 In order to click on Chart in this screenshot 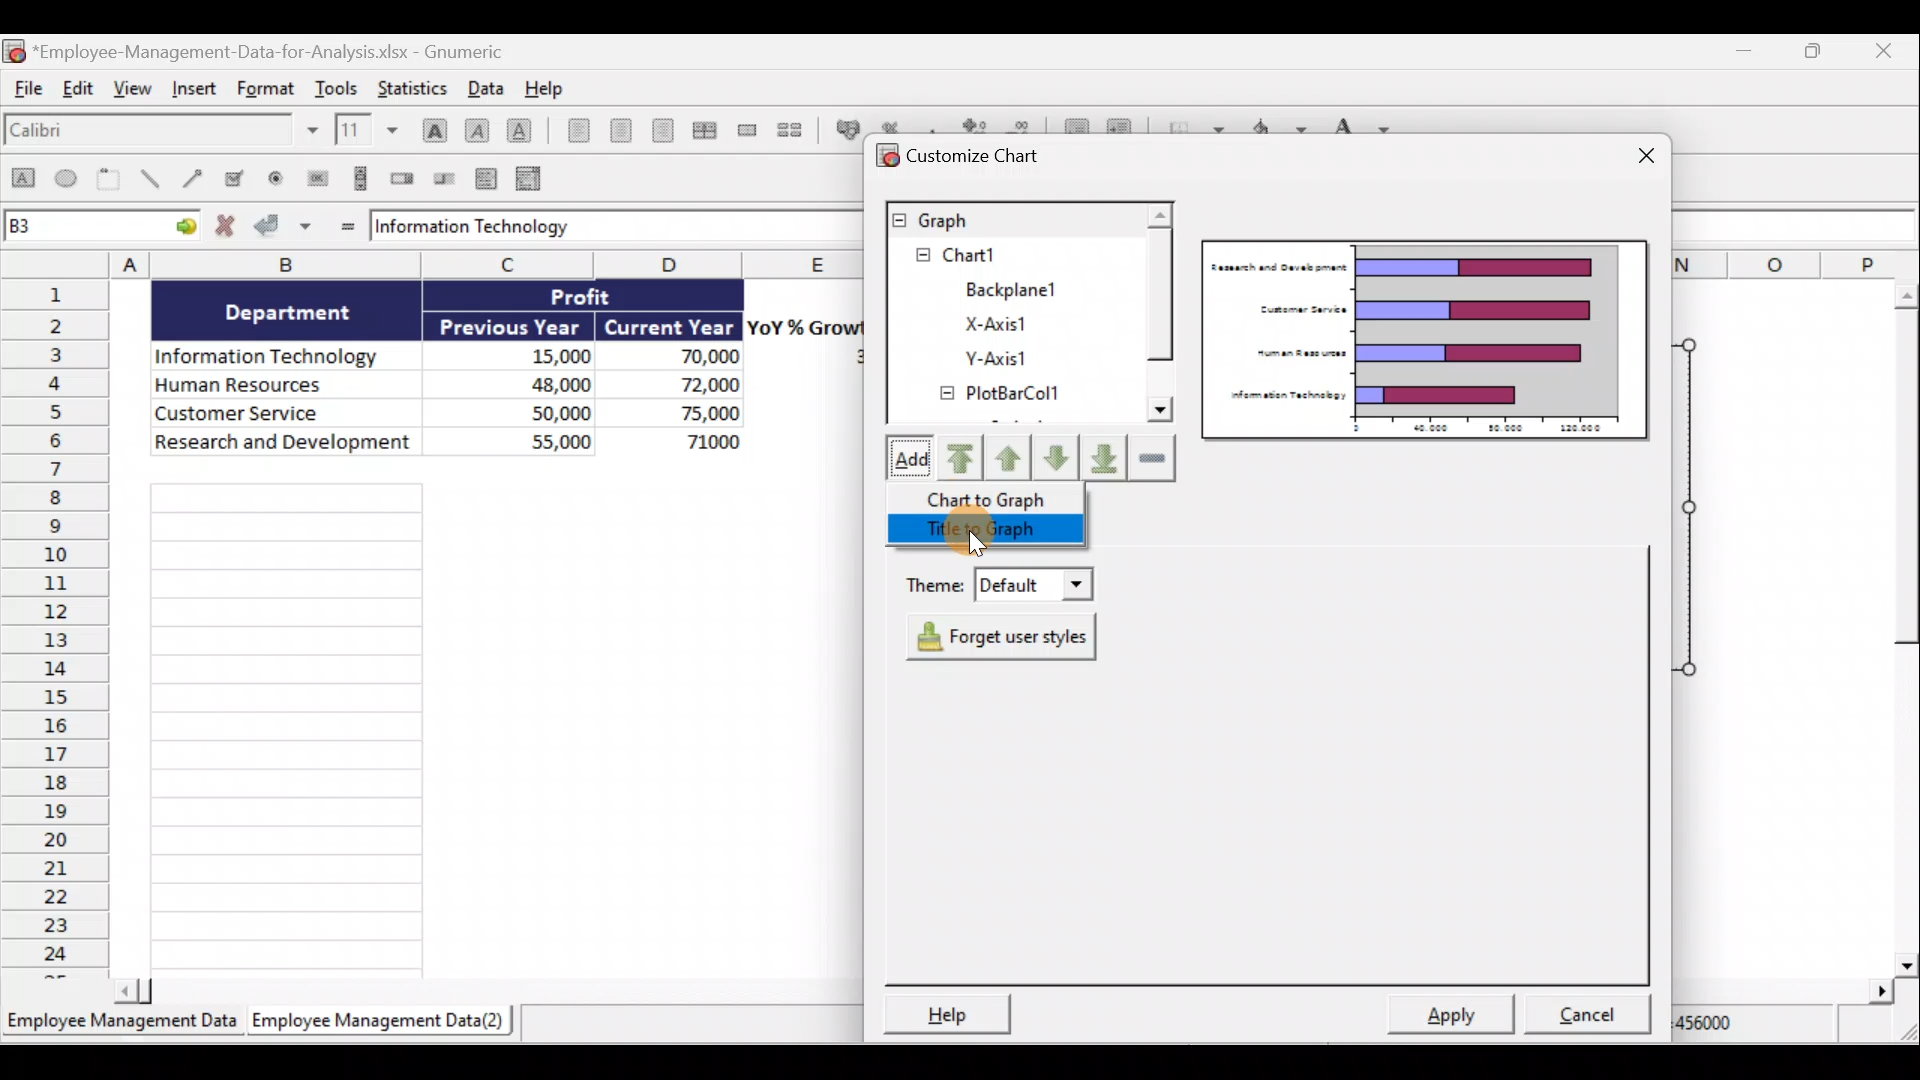, I will do `click(1003, 255)`.